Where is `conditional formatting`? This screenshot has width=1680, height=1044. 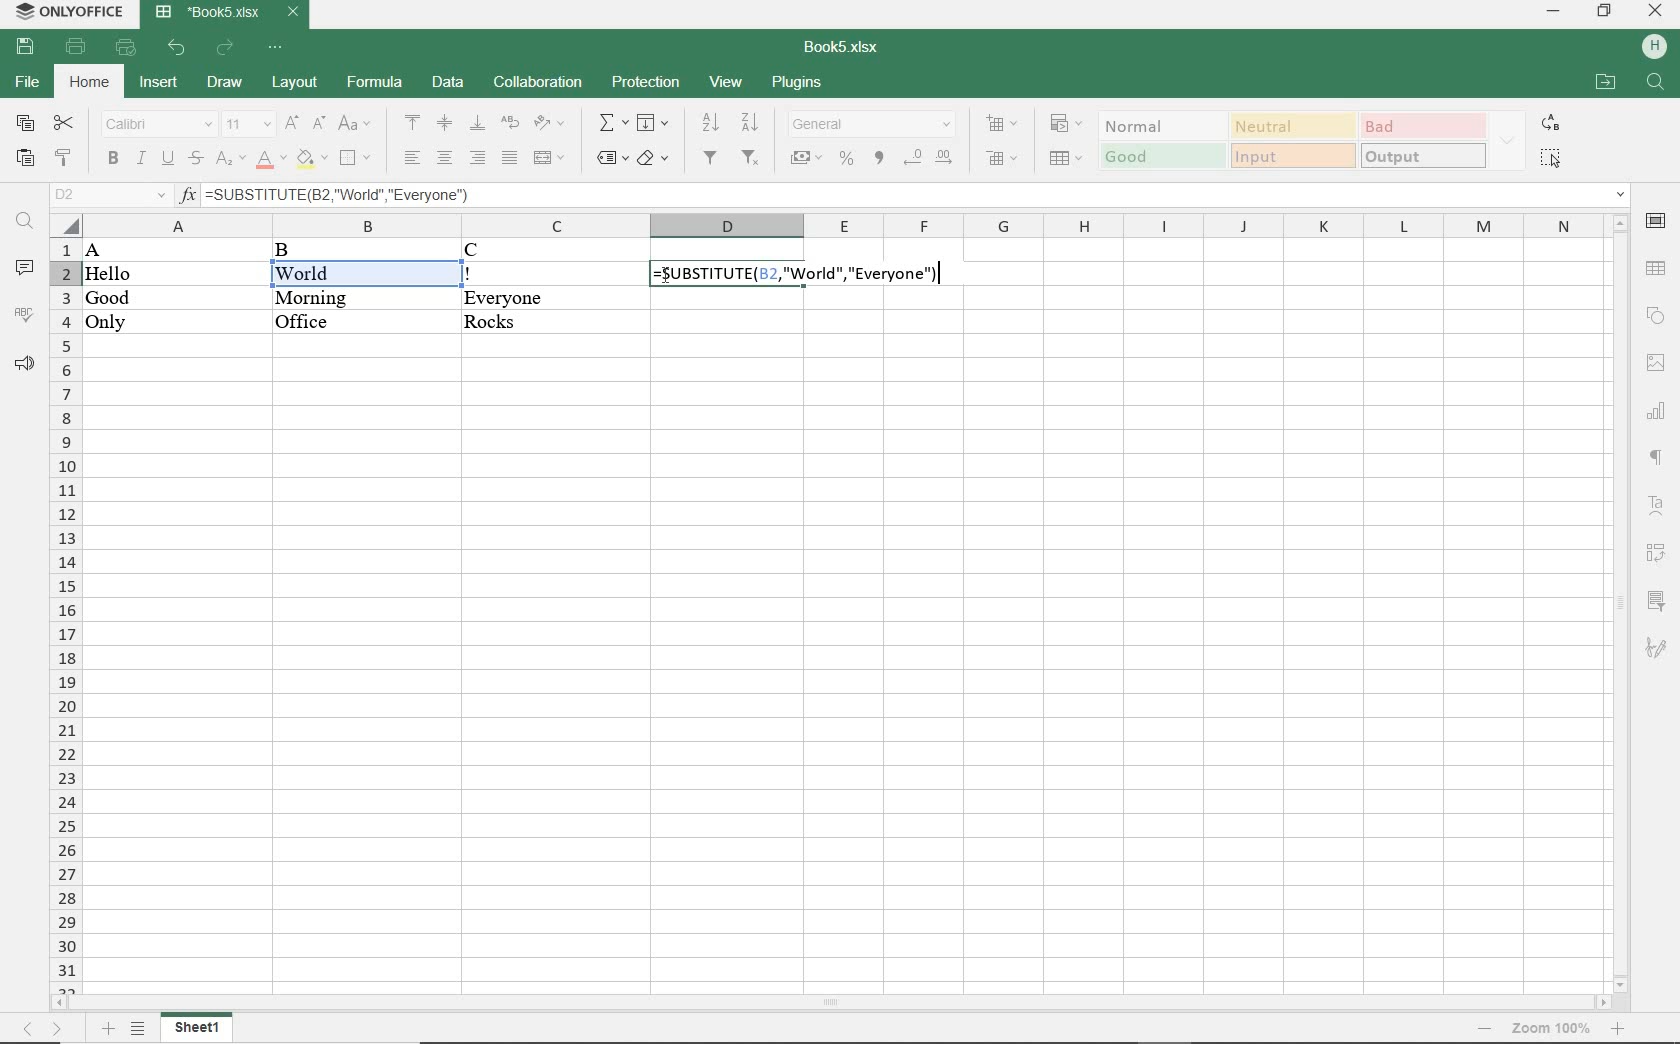 conditional formatting is located at coordinates (1062, 123).